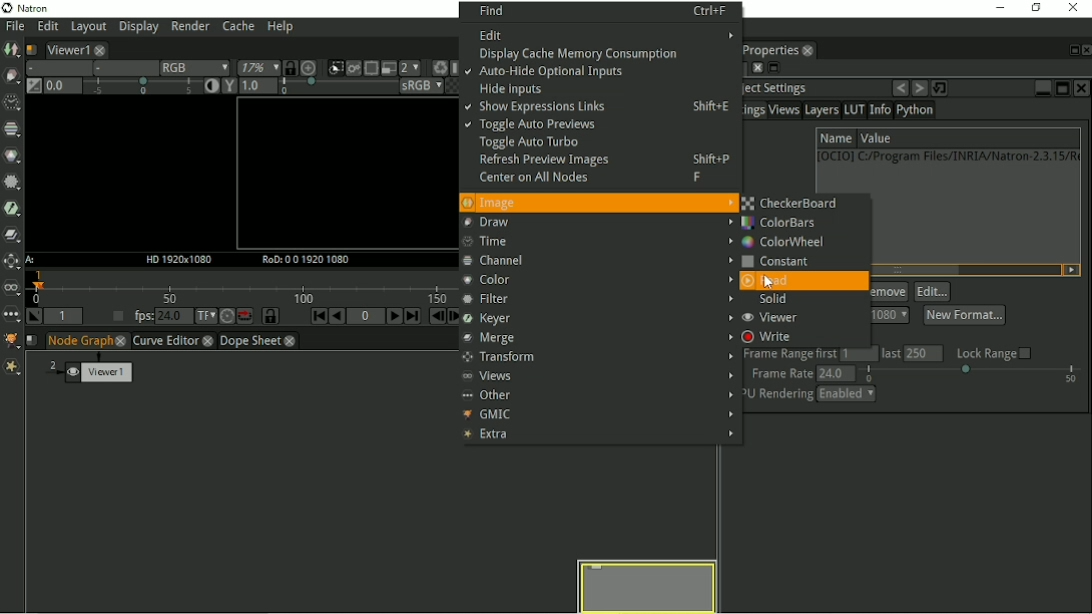 The height and width of the screenshot is (614, 1092). I want to click on Other, so click(598, 394).